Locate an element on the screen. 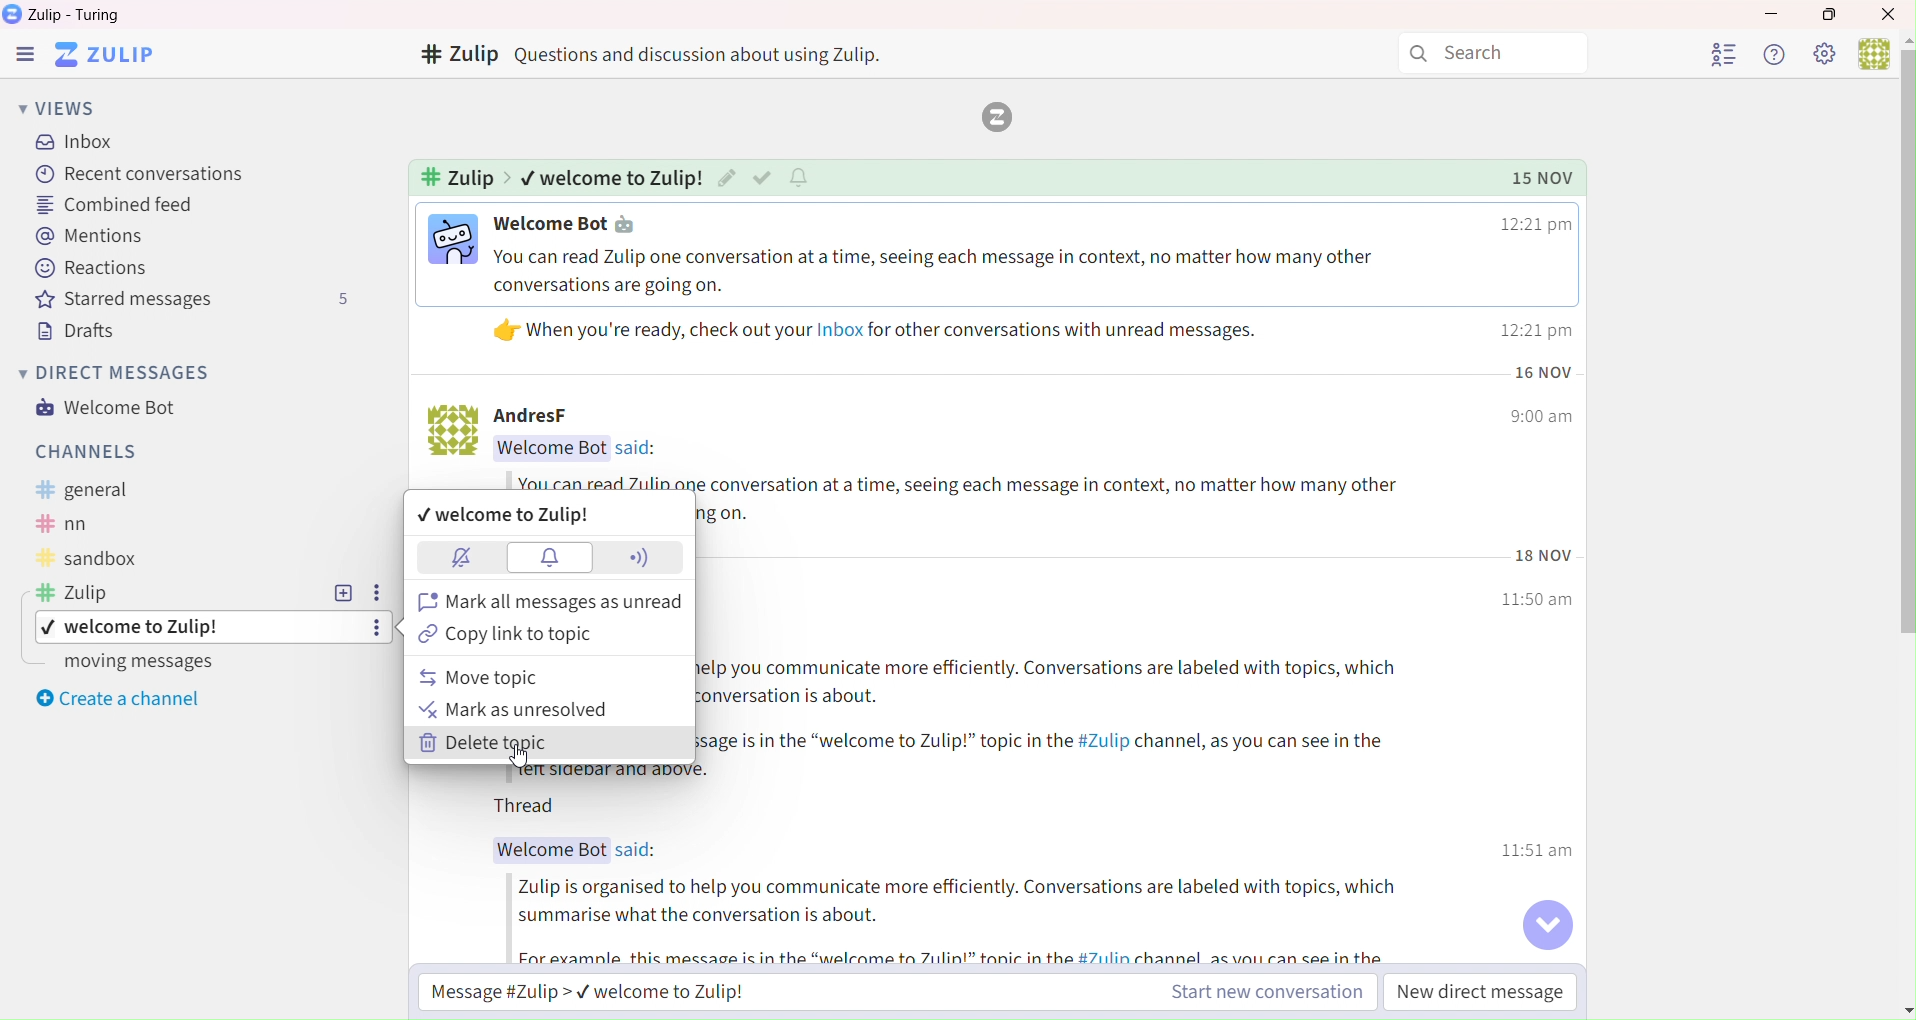 The image size is (1916, 1020). Text is located at coordinates (879, 330).